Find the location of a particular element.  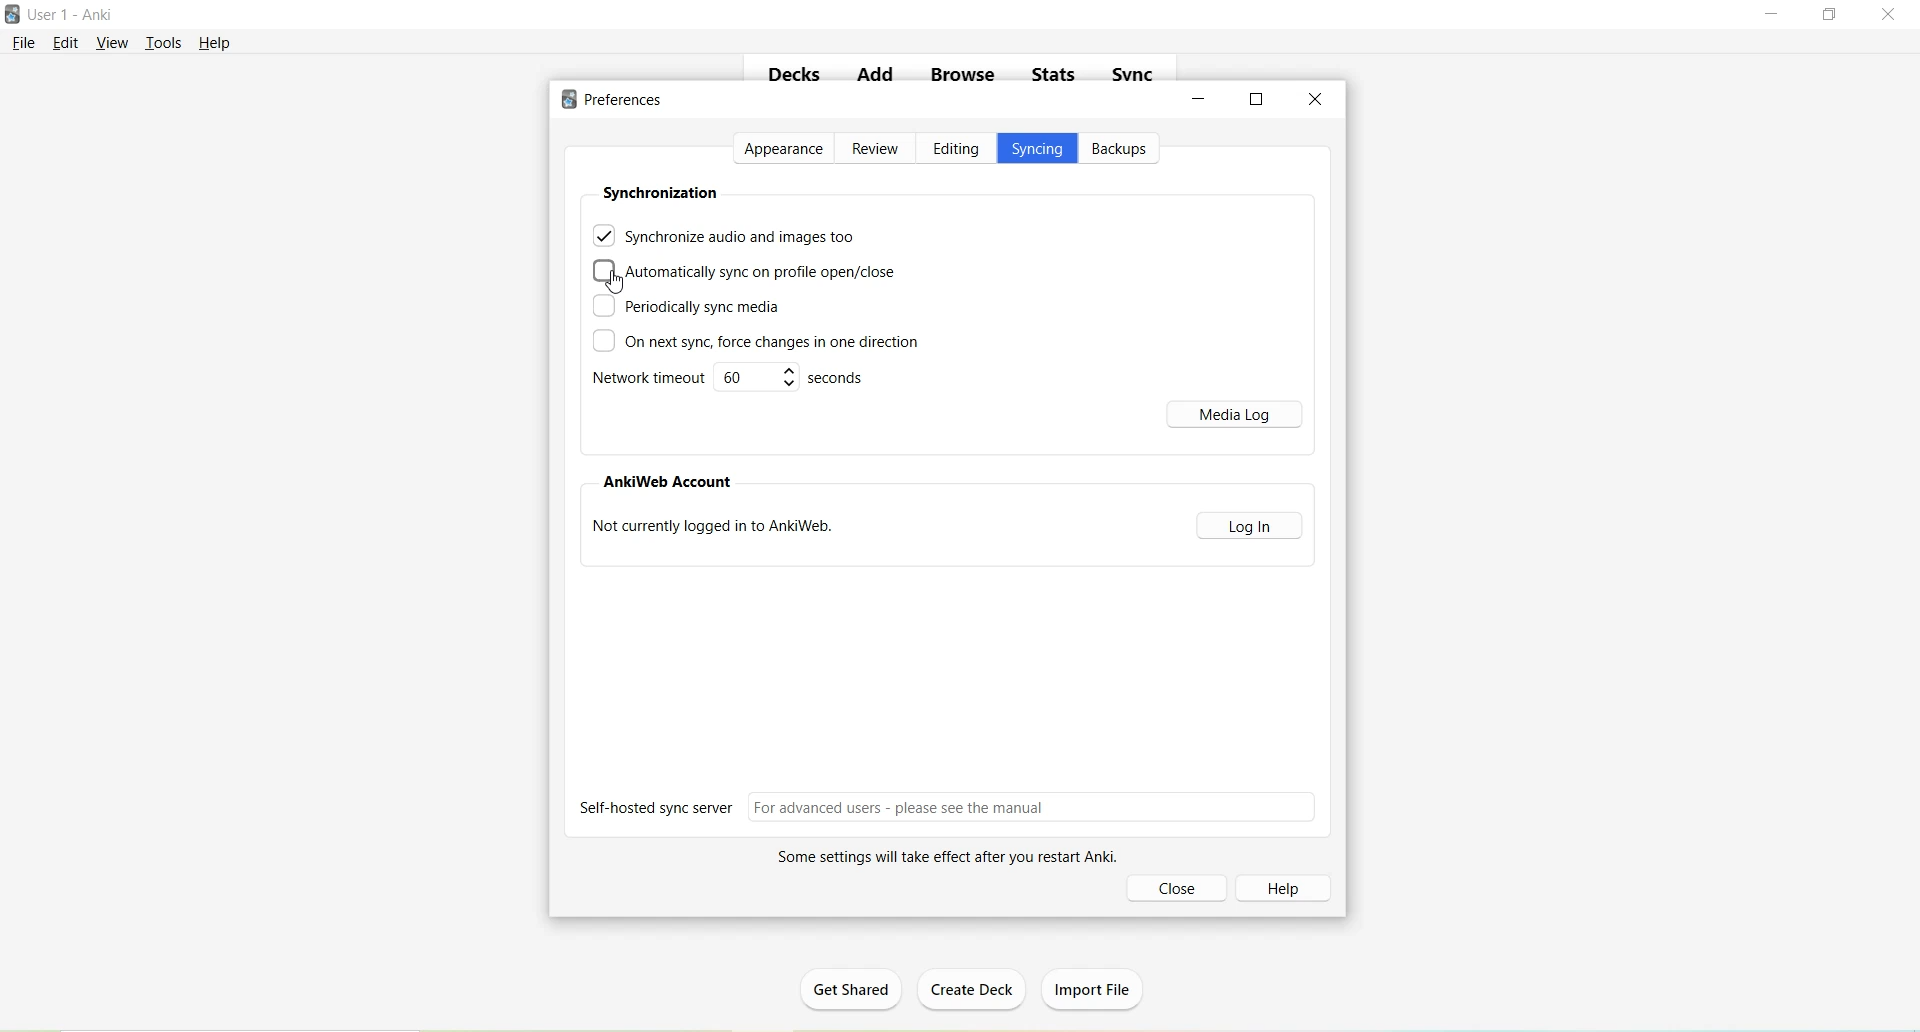

Tools is located at coordinates (168, 41).